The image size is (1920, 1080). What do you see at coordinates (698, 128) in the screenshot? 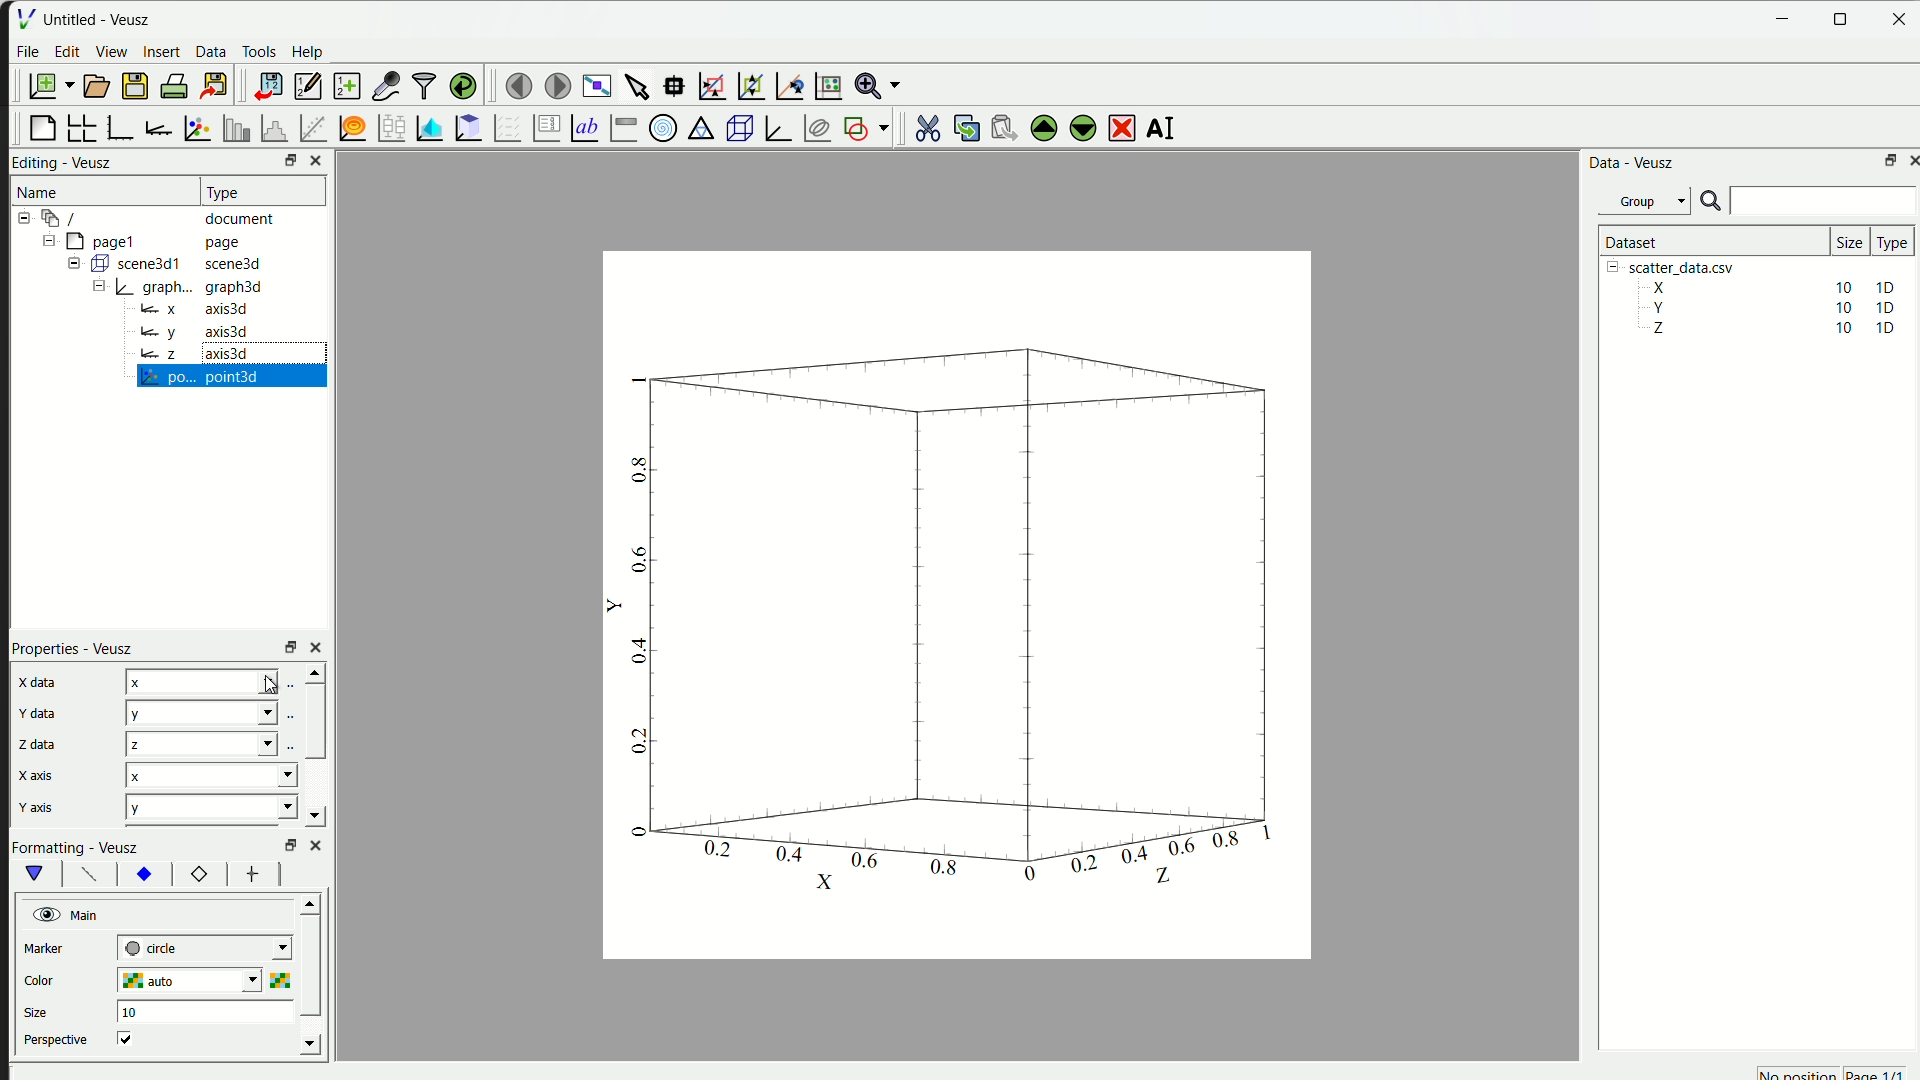
I see `Ternary Graph` at bounding box center [698, 128].